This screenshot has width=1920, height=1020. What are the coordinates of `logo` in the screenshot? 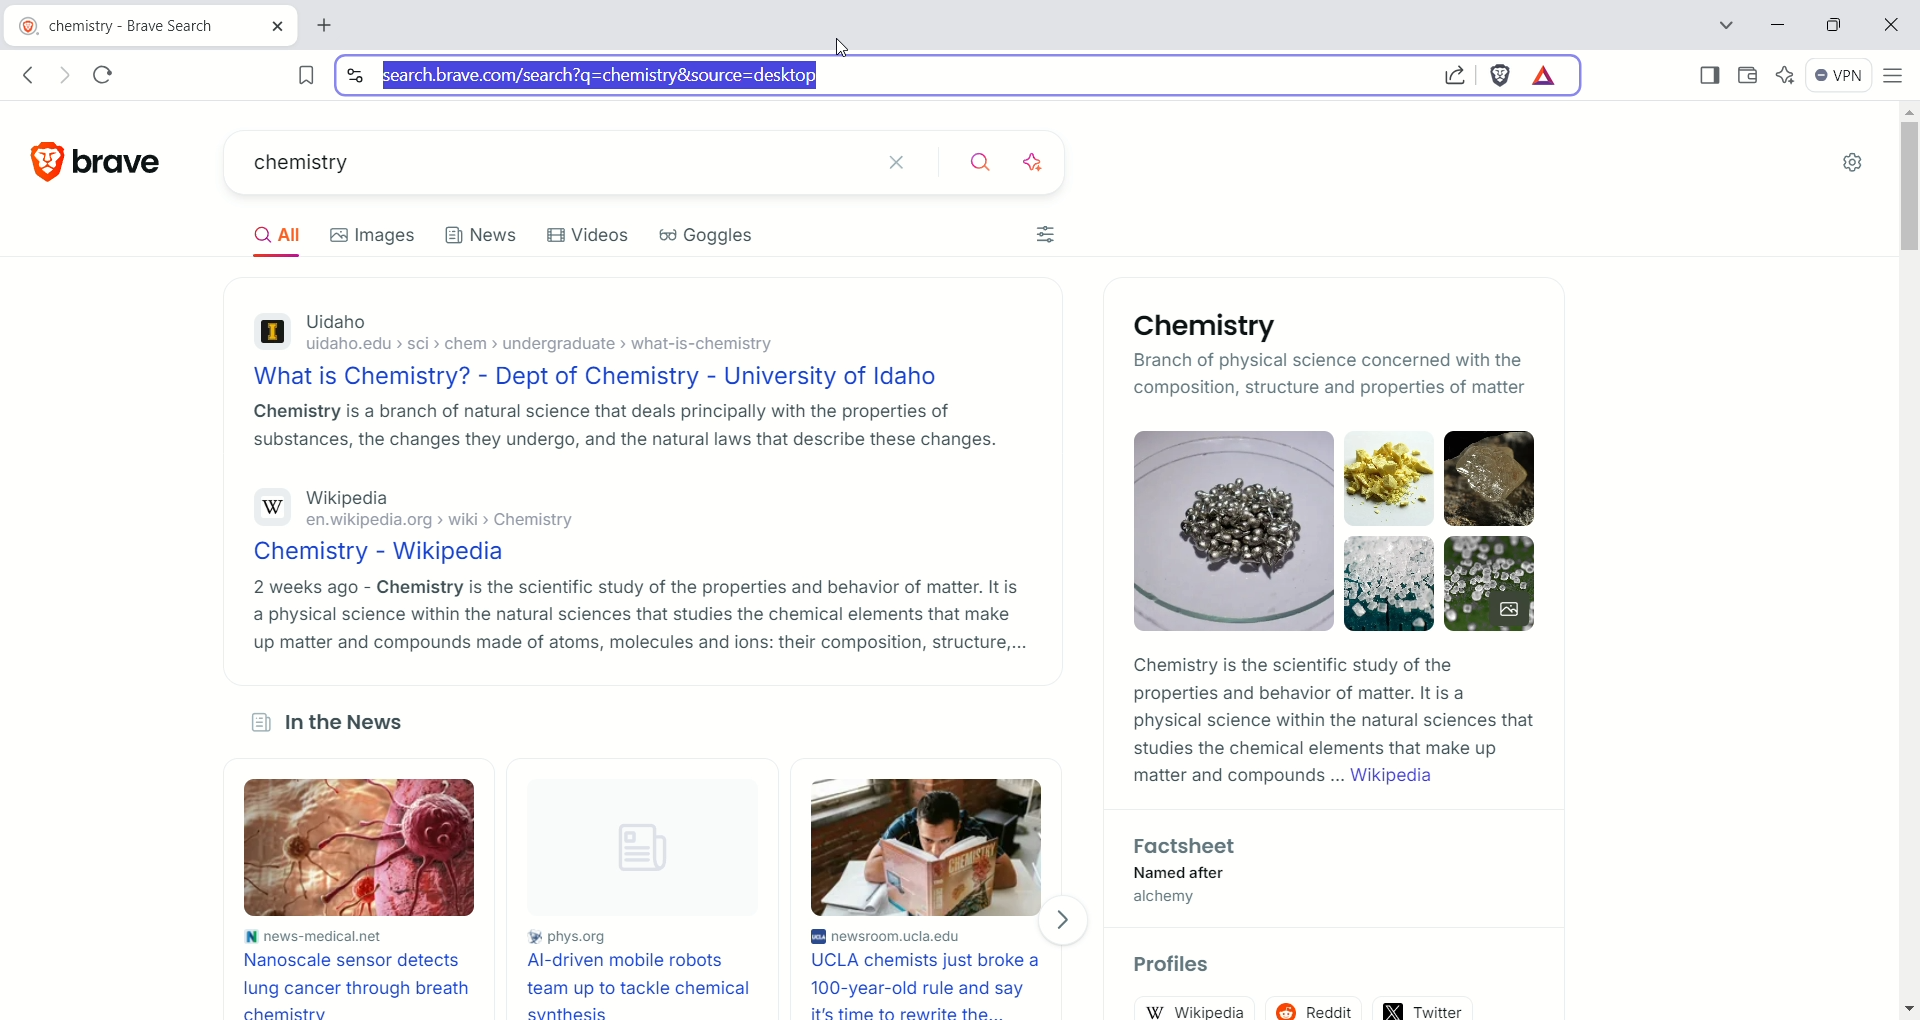 It's located at (40, 161).